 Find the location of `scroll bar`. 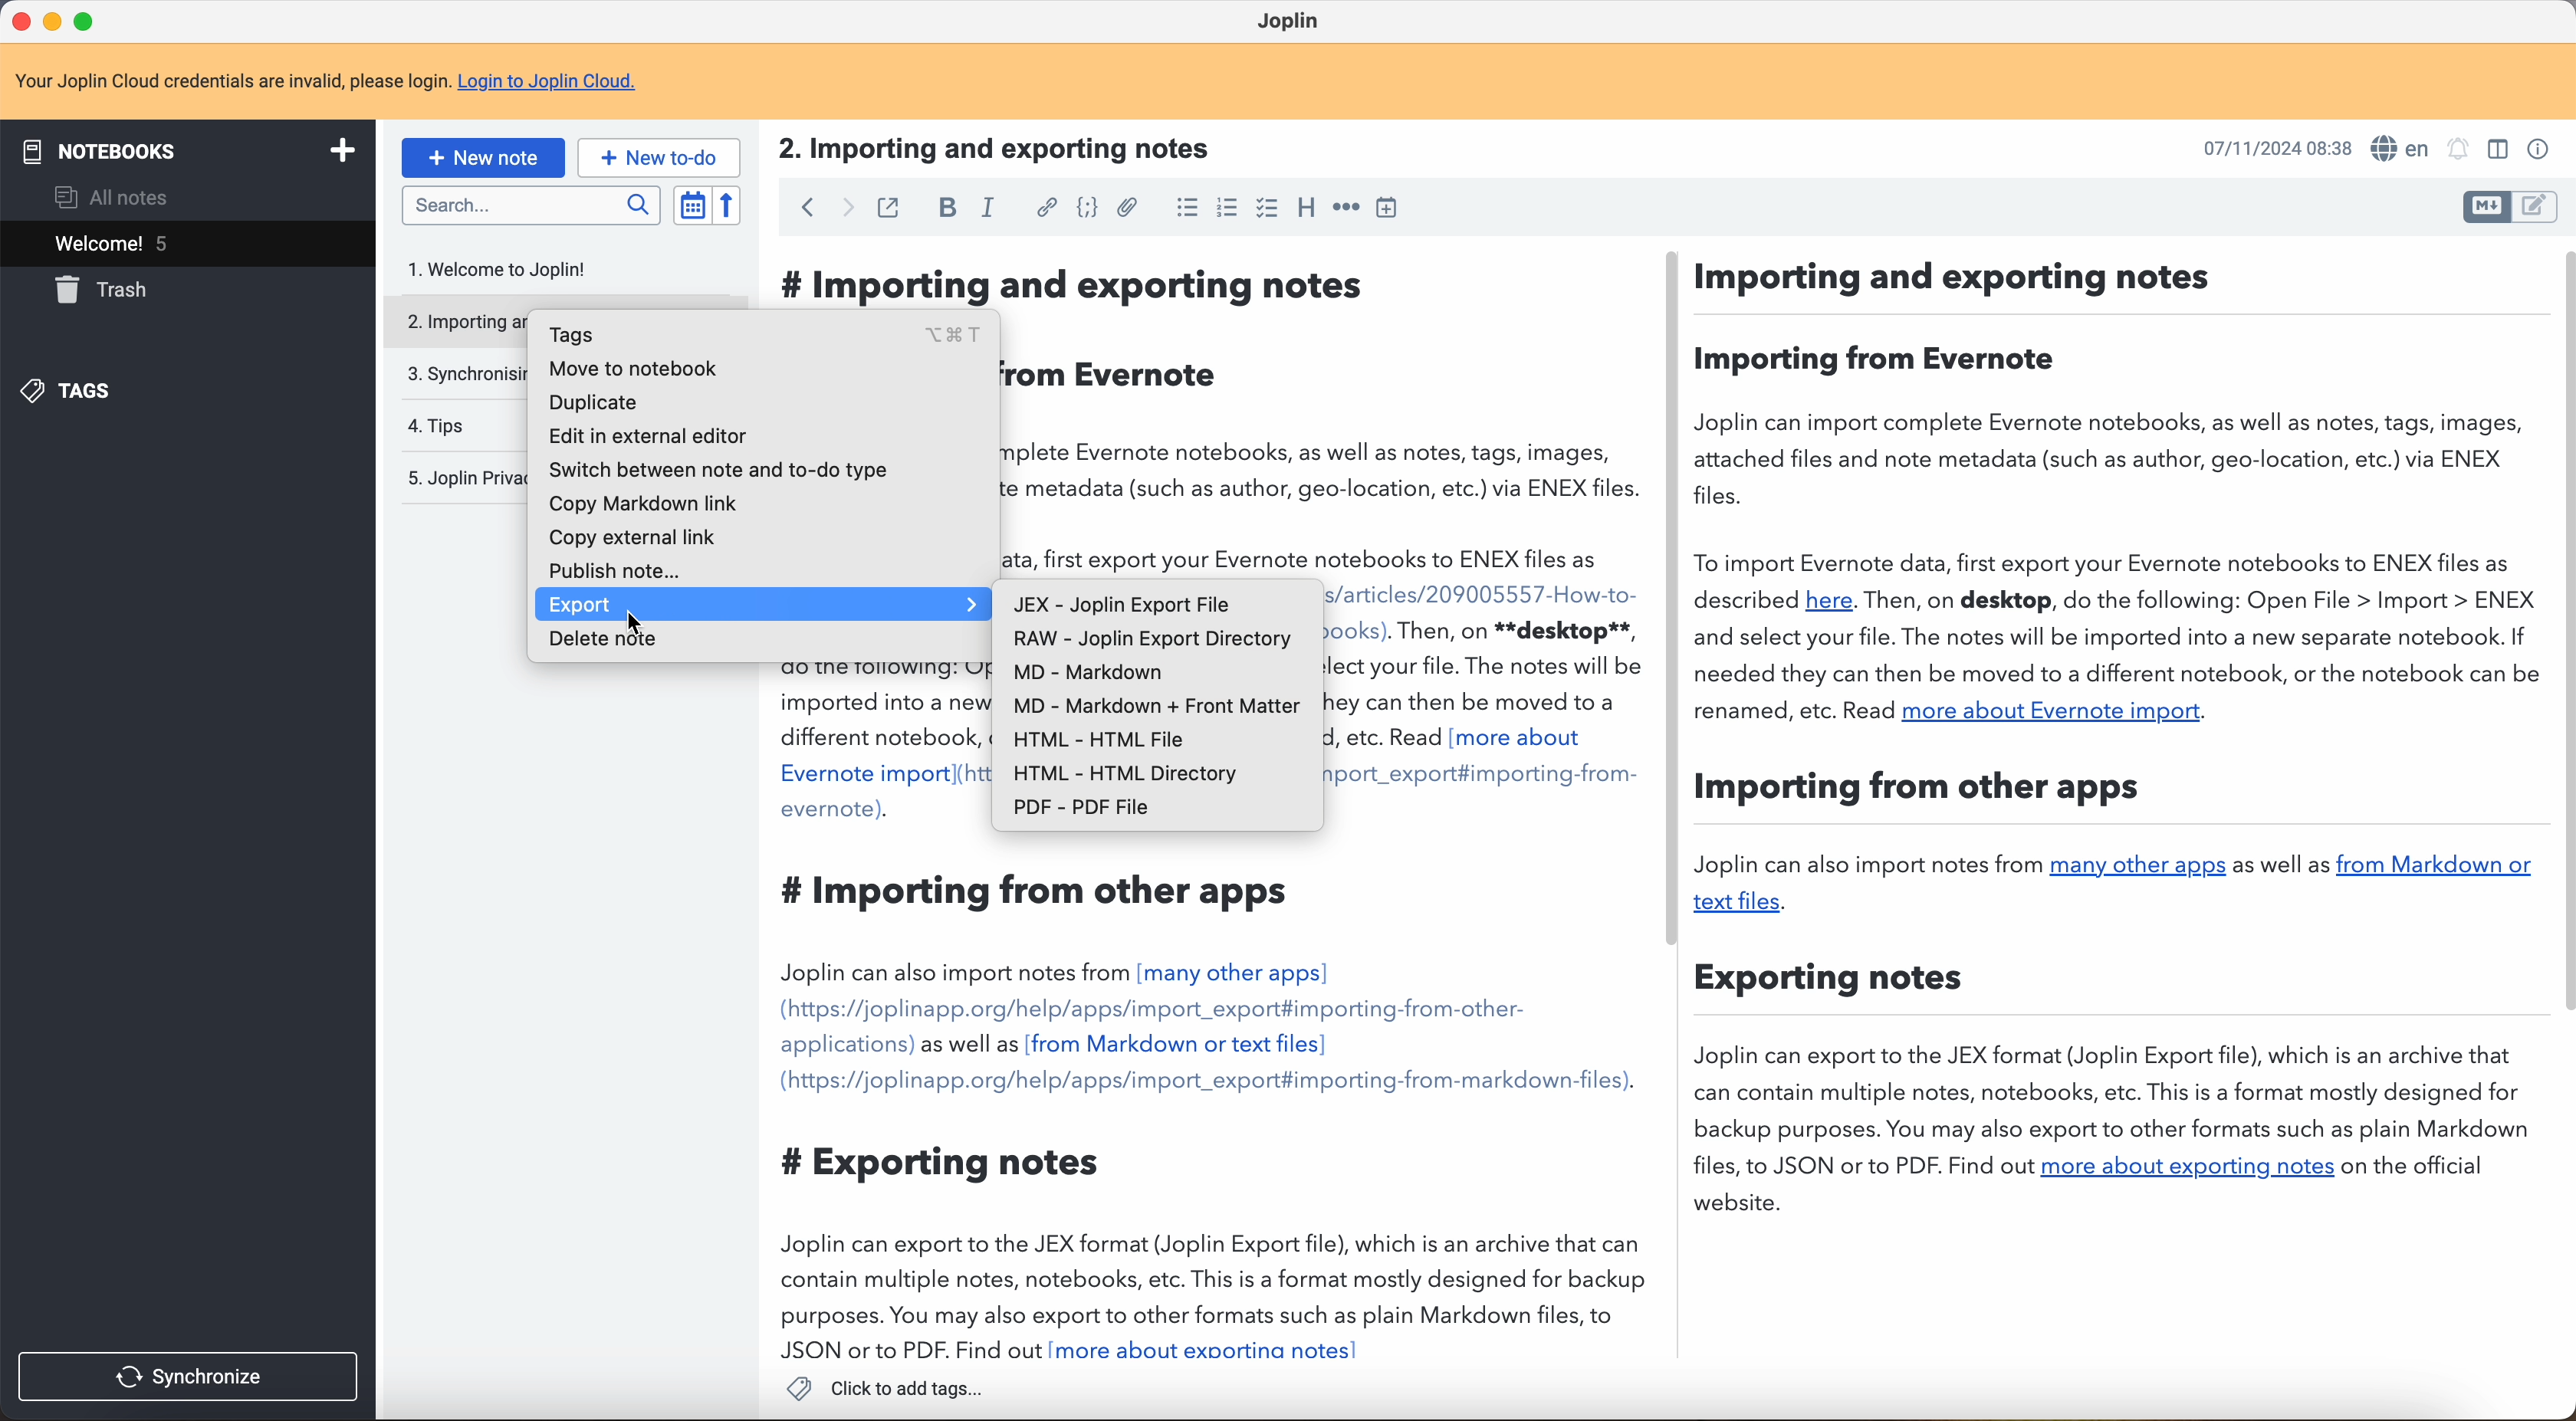

scroll bar is located at coordinates (2560, 631).